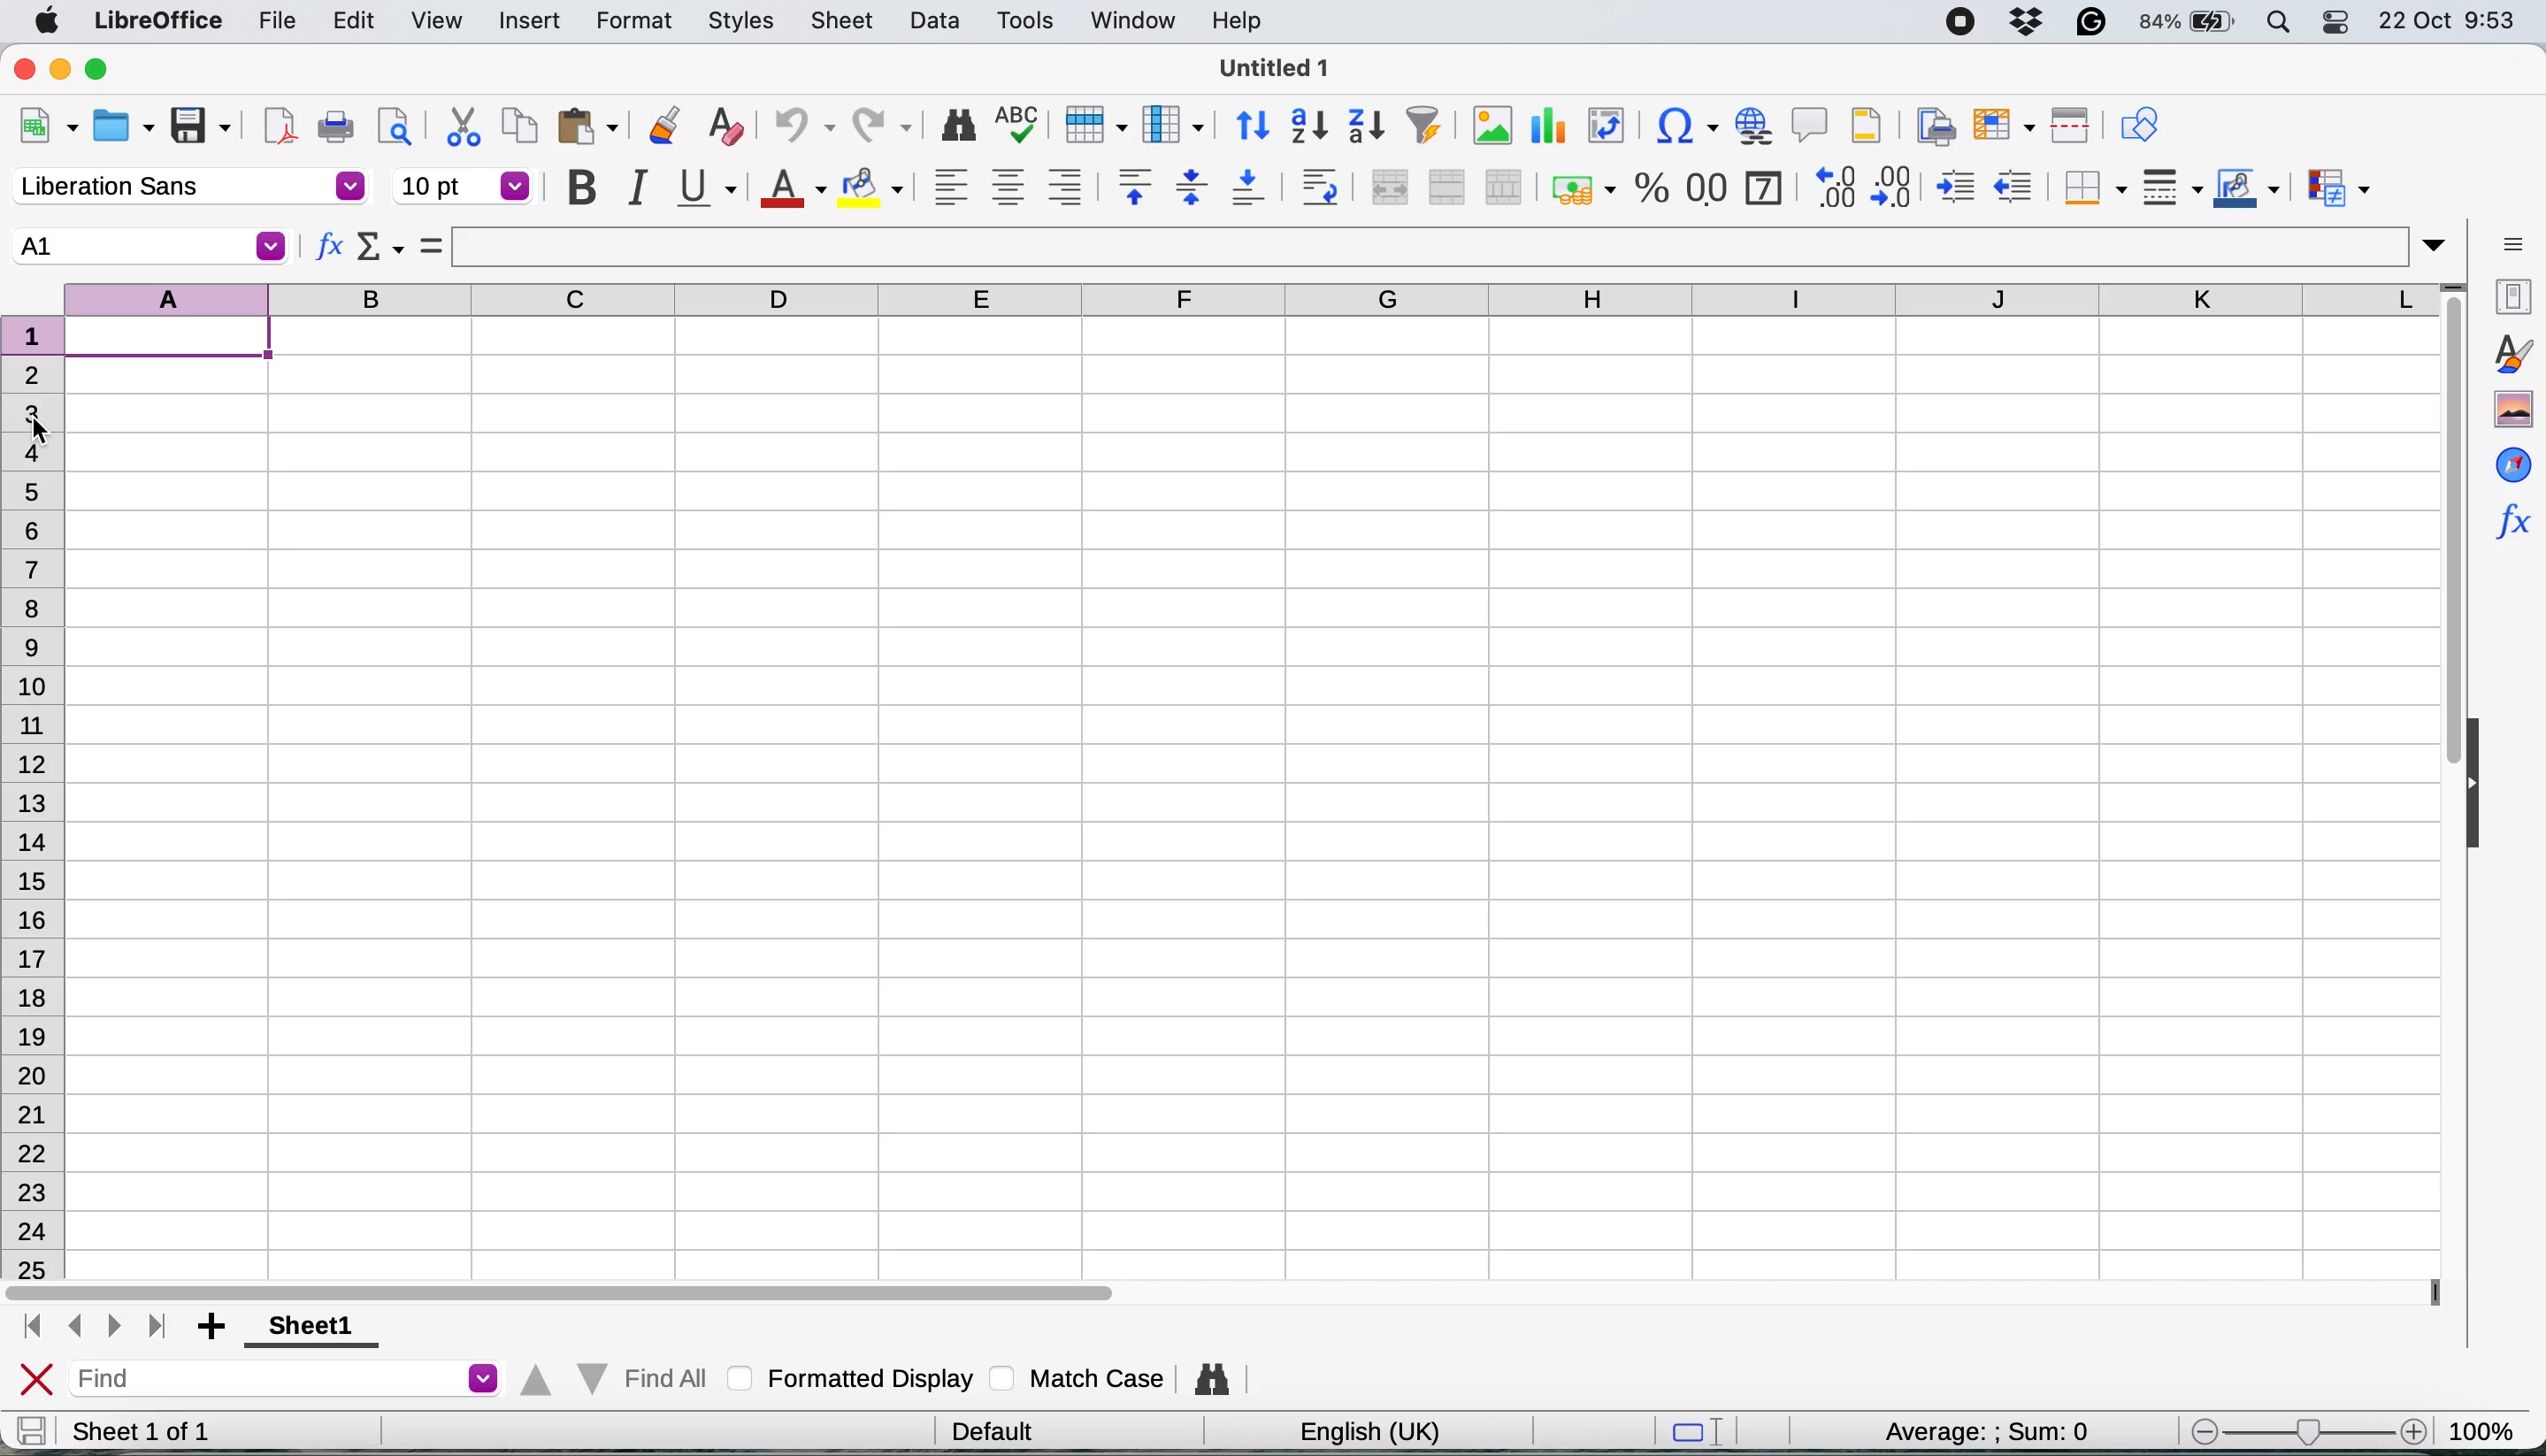 The width and height of the screenshot is (2546, 1456). Describe the element at coordinates (2511, 518) in the screenshot. I see `function wizard` at that location.